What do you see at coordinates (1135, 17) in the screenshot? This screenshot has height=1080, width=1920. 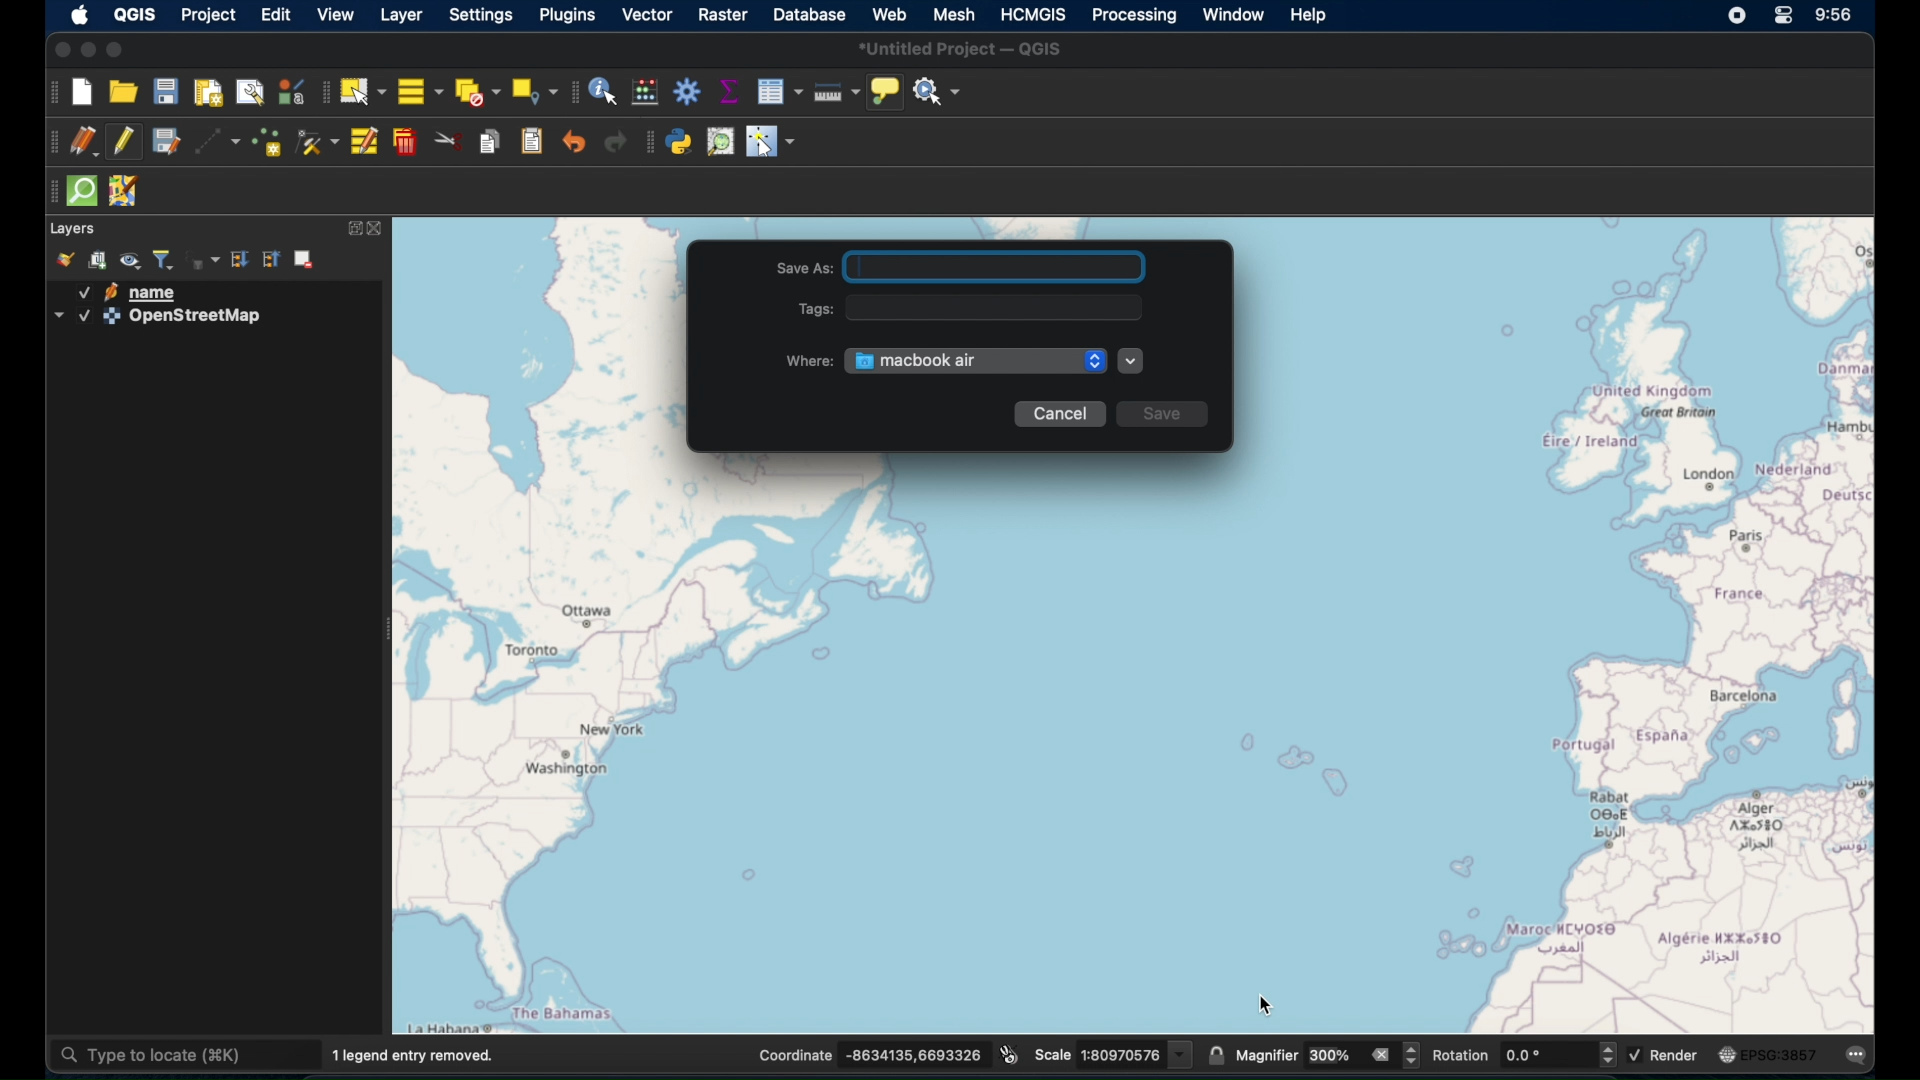 I see `processing` at bounding box center [1135, 17].